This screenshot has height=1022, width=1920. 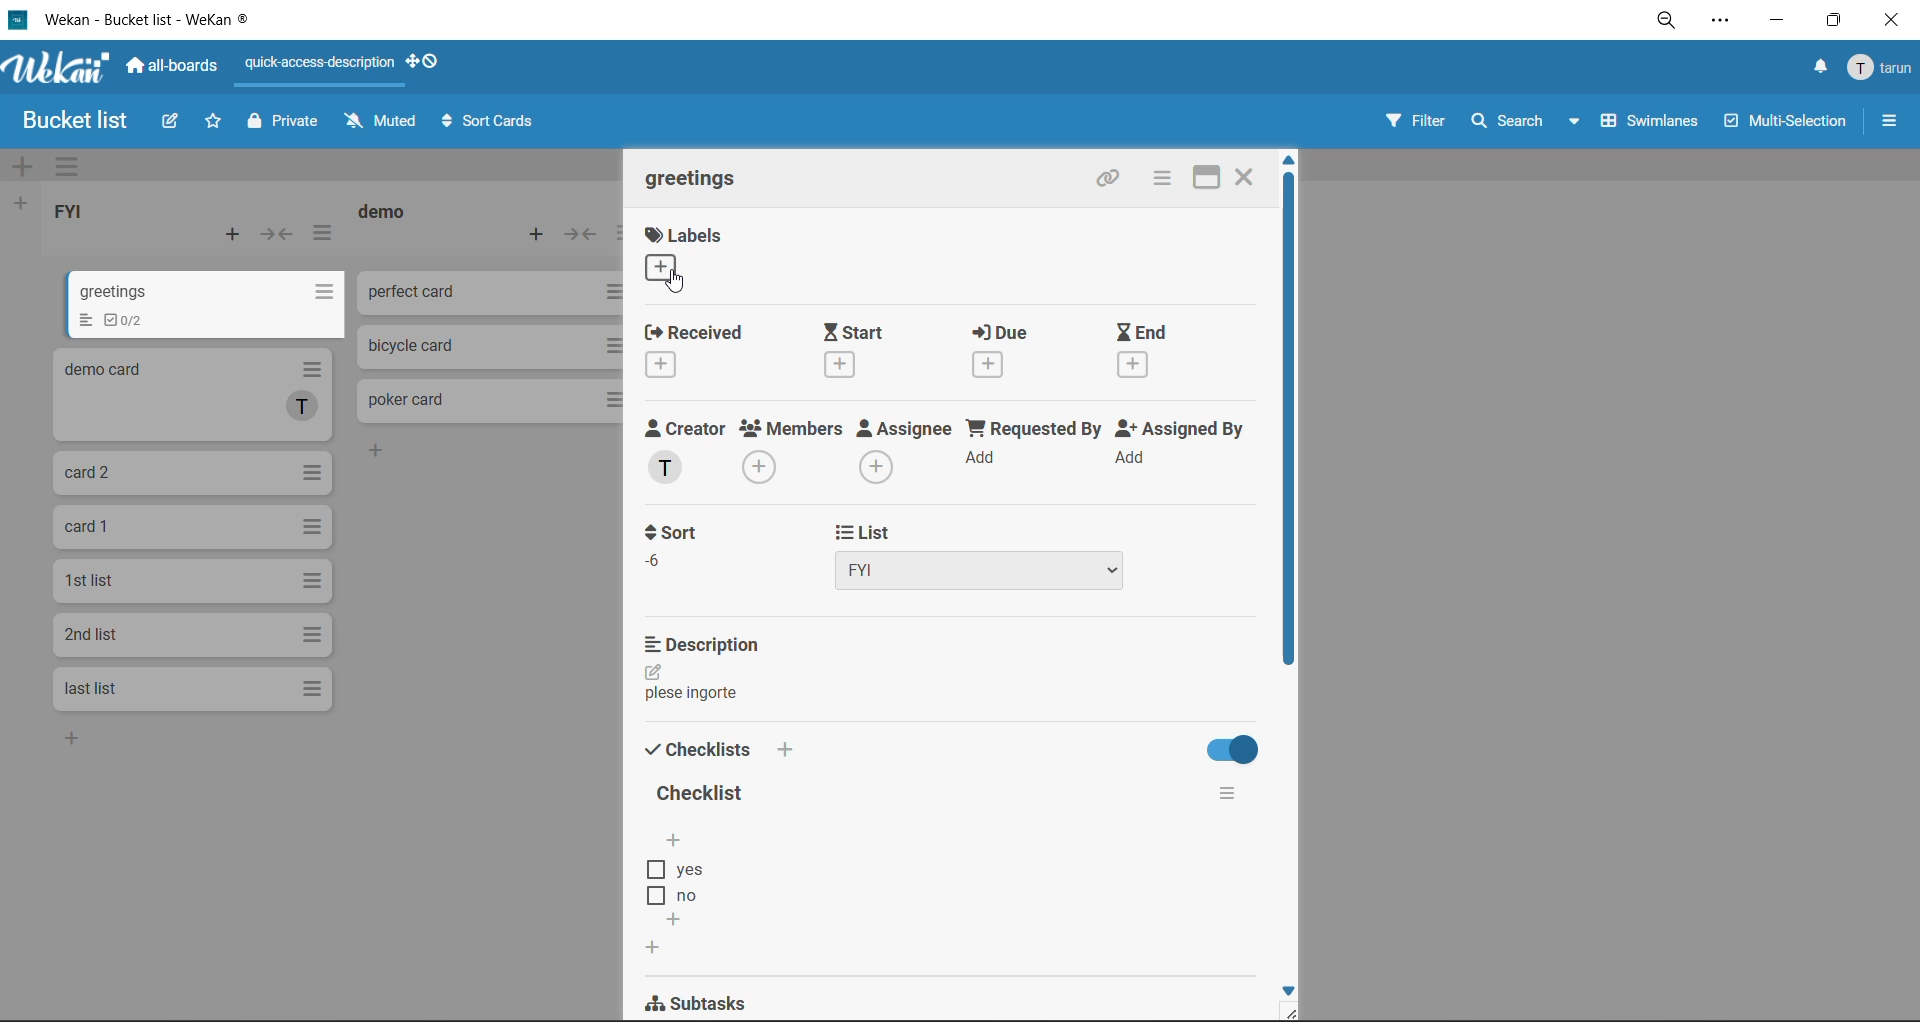 What do you see at coordinates (139, 20) in the screenshot?
I see `app title` at bounding box center [139, 20].